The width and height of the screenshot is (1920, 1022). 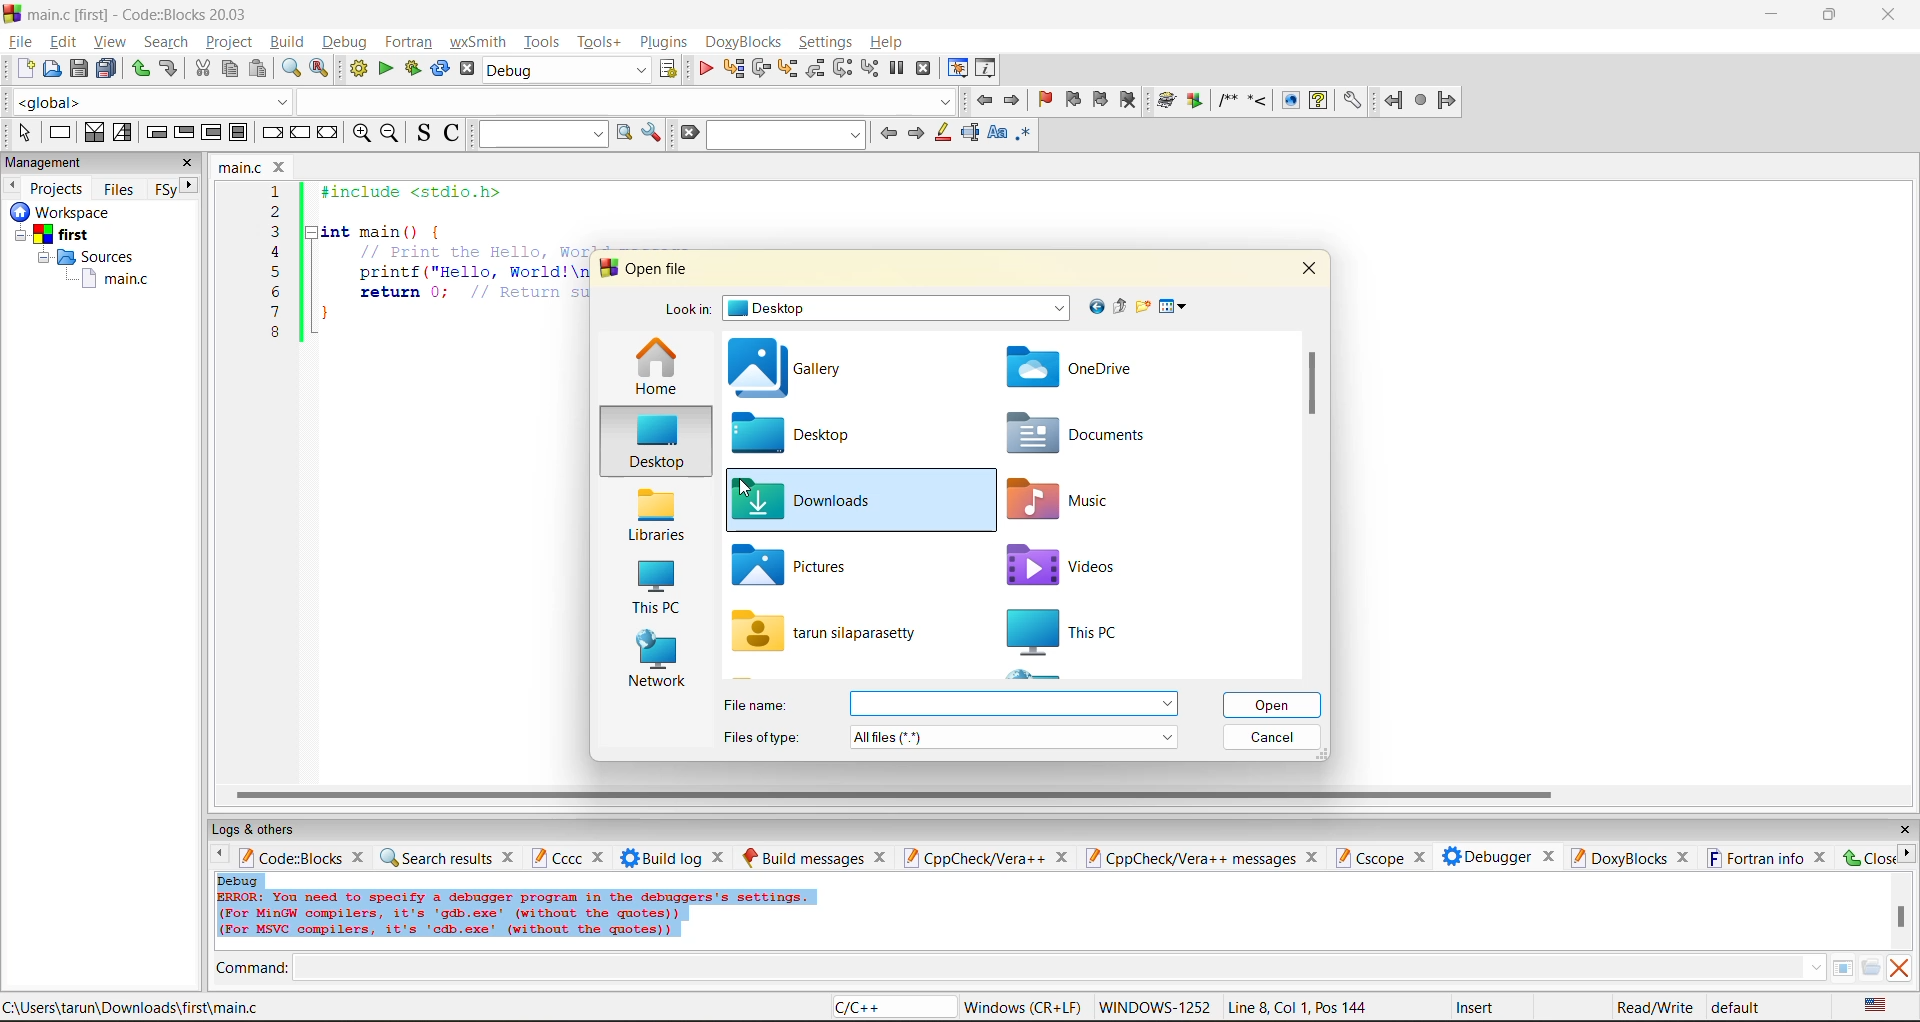 I want to click on stop debugger, so click(x=924, y=69).